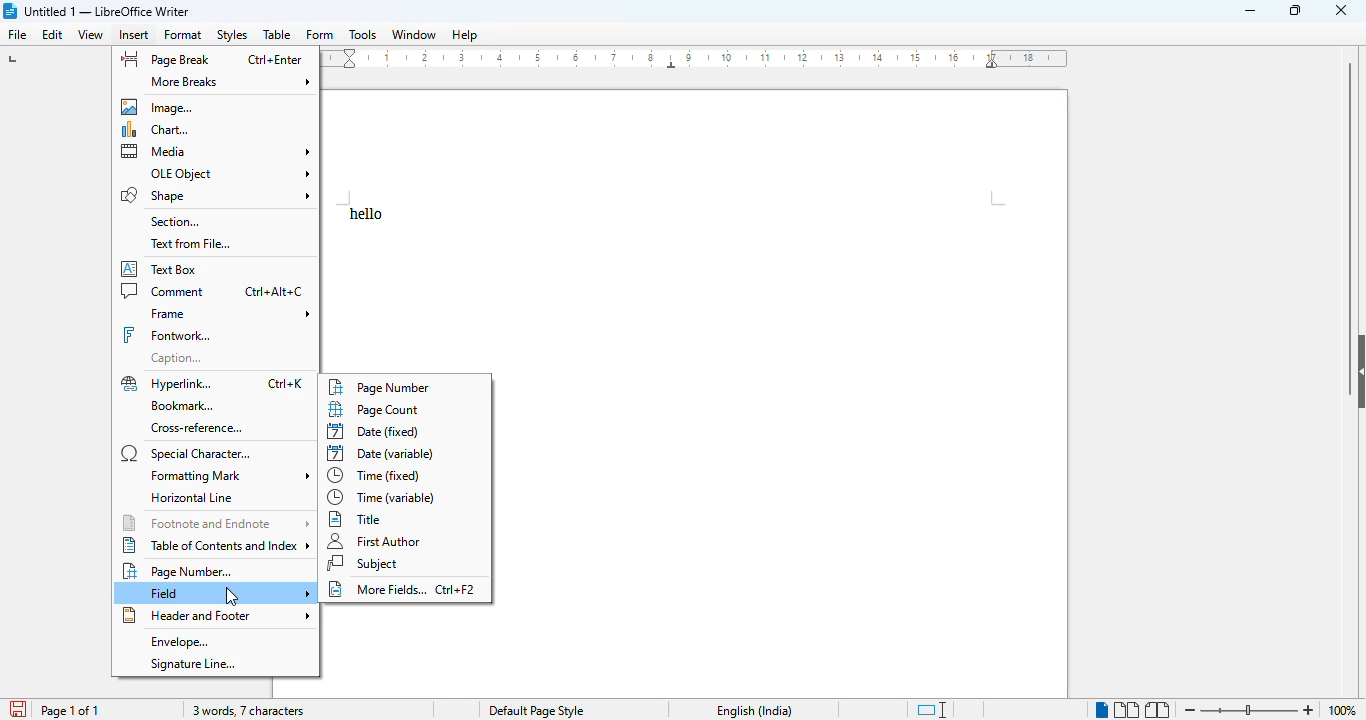 The height and width of the screenshot is (720, 1366). I want to click on more breaks, so click(230, 81).